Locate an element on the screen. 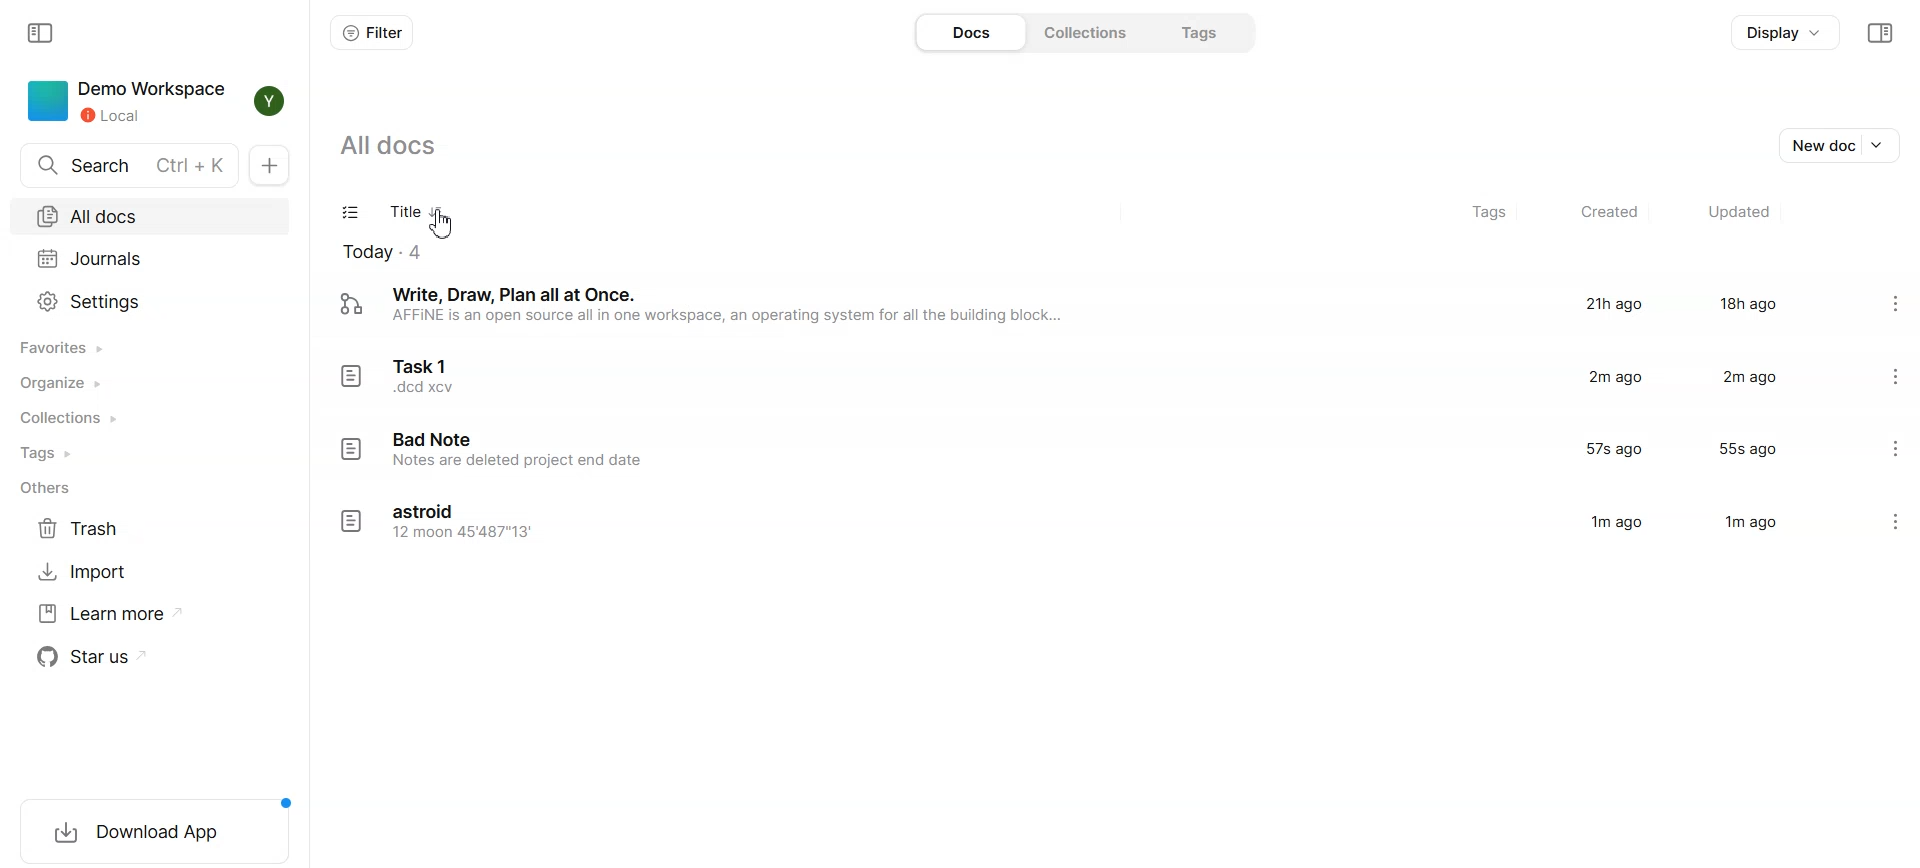 The height and width of the screenshot is (868, 1920). AFFINE is an open source all in one workspace, an operating system for all the building block... is located at coordinates (734, 317).